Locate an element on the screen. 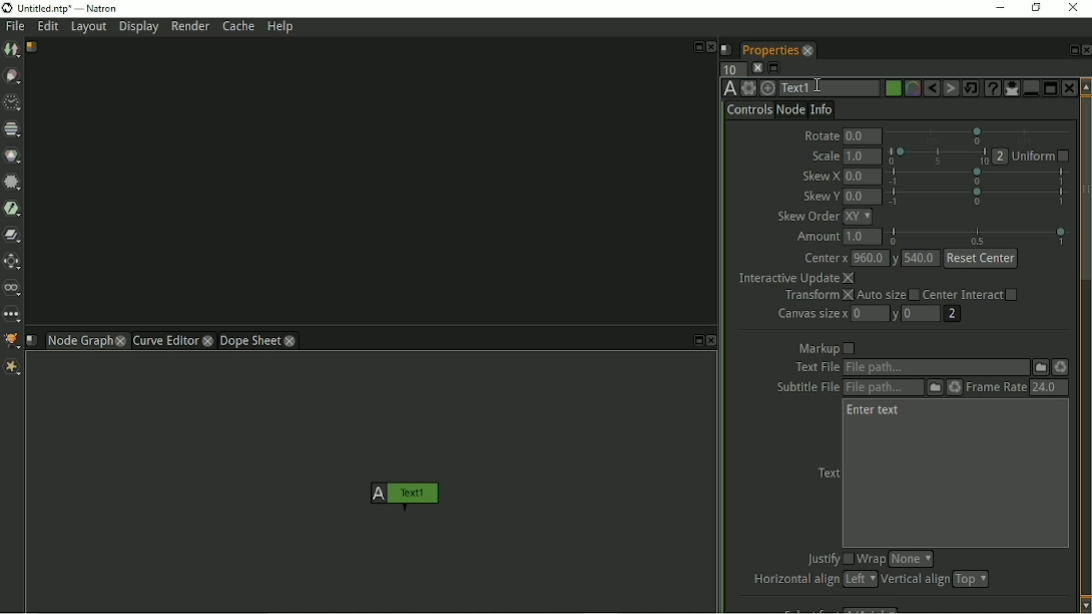 The image size is (1092, 614). TextOFX Version 6.13 is located at coordinates (730, 88).